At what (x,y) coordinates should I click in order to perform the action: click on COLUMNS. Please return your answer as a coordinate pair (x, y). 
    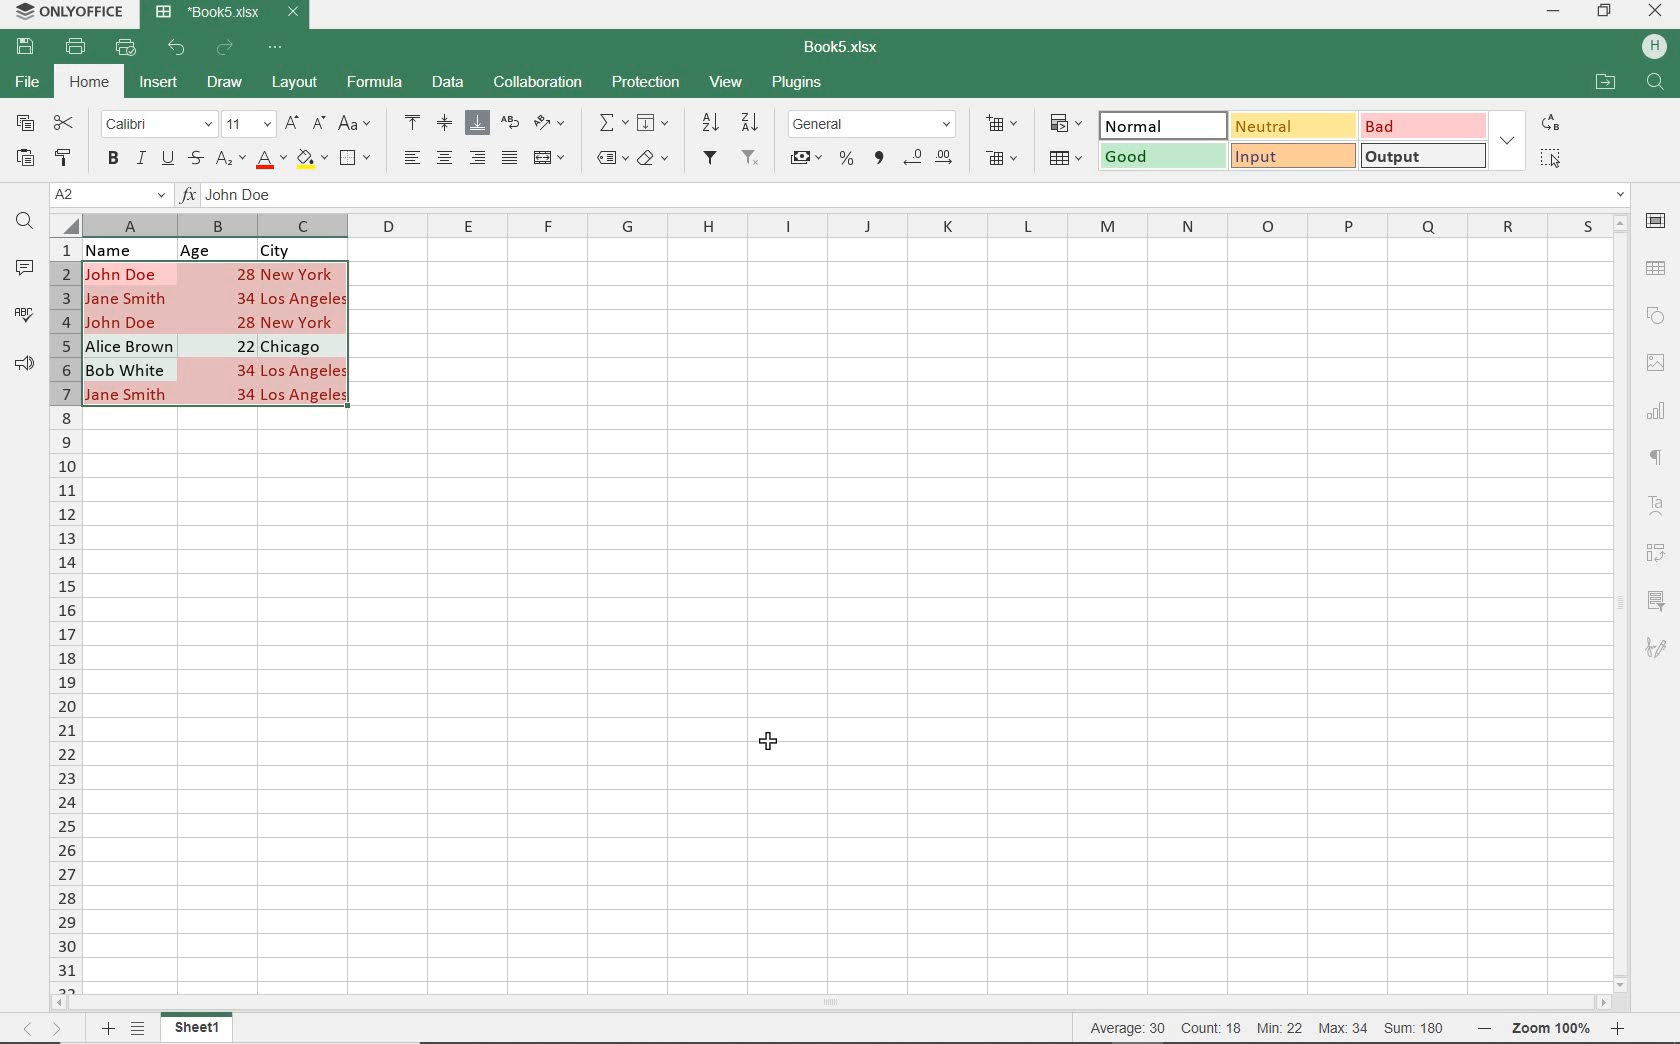
    Looking at the image, I should click on (843, 225).